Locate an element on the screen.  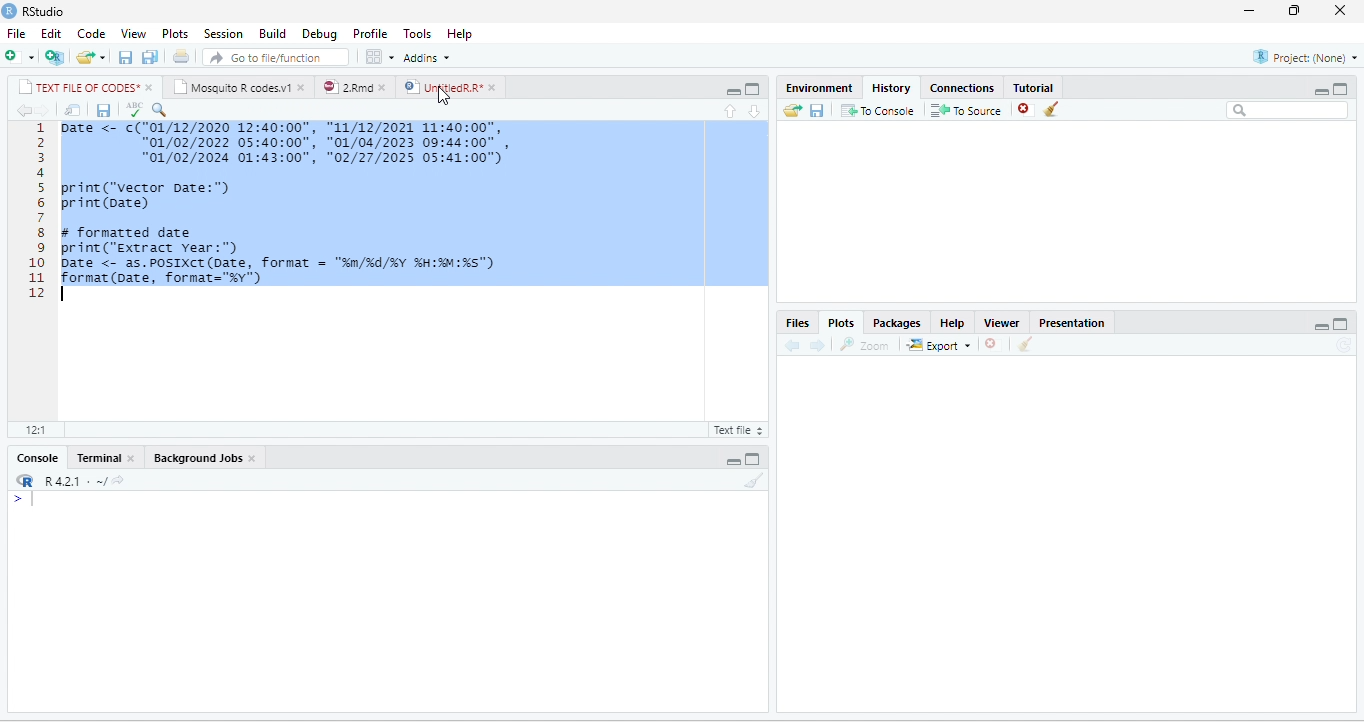
To Console is located at coordinates (877, 110).